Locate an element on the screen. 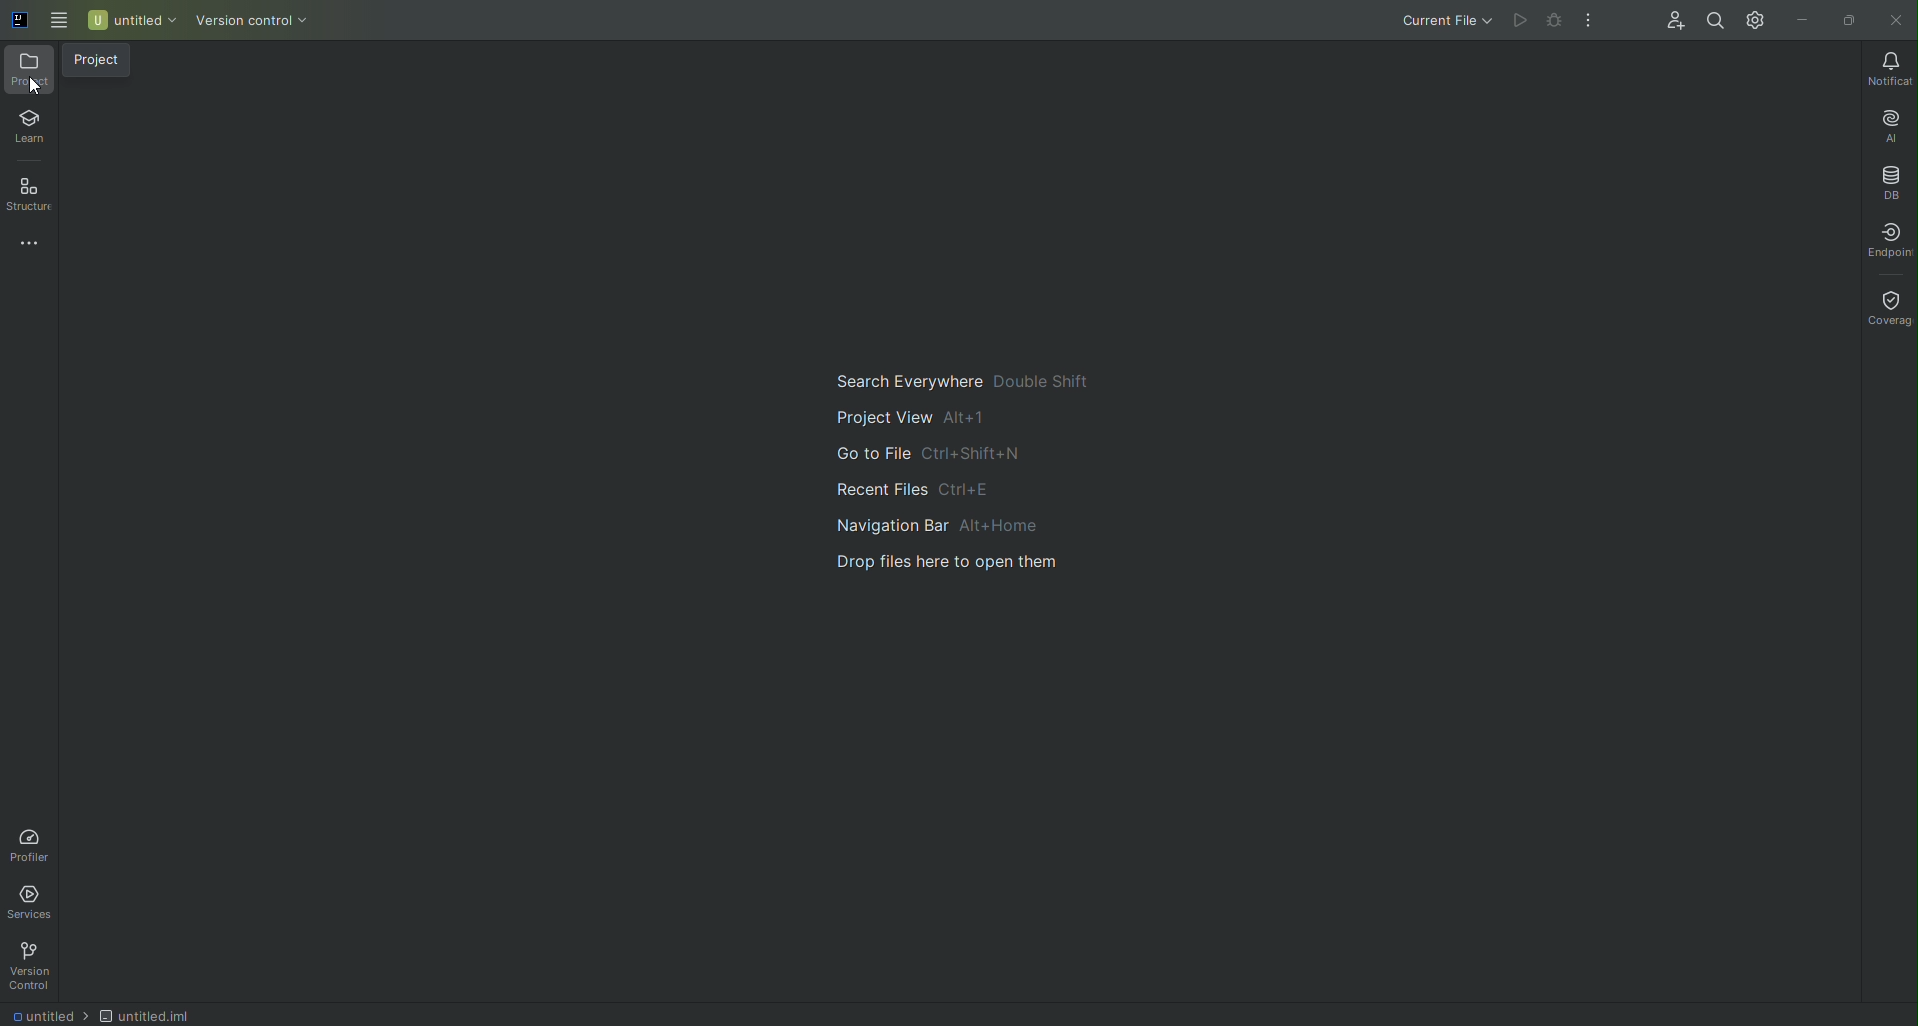 The image size is (1918, 1026). Project is located at coordinates (104, 62).